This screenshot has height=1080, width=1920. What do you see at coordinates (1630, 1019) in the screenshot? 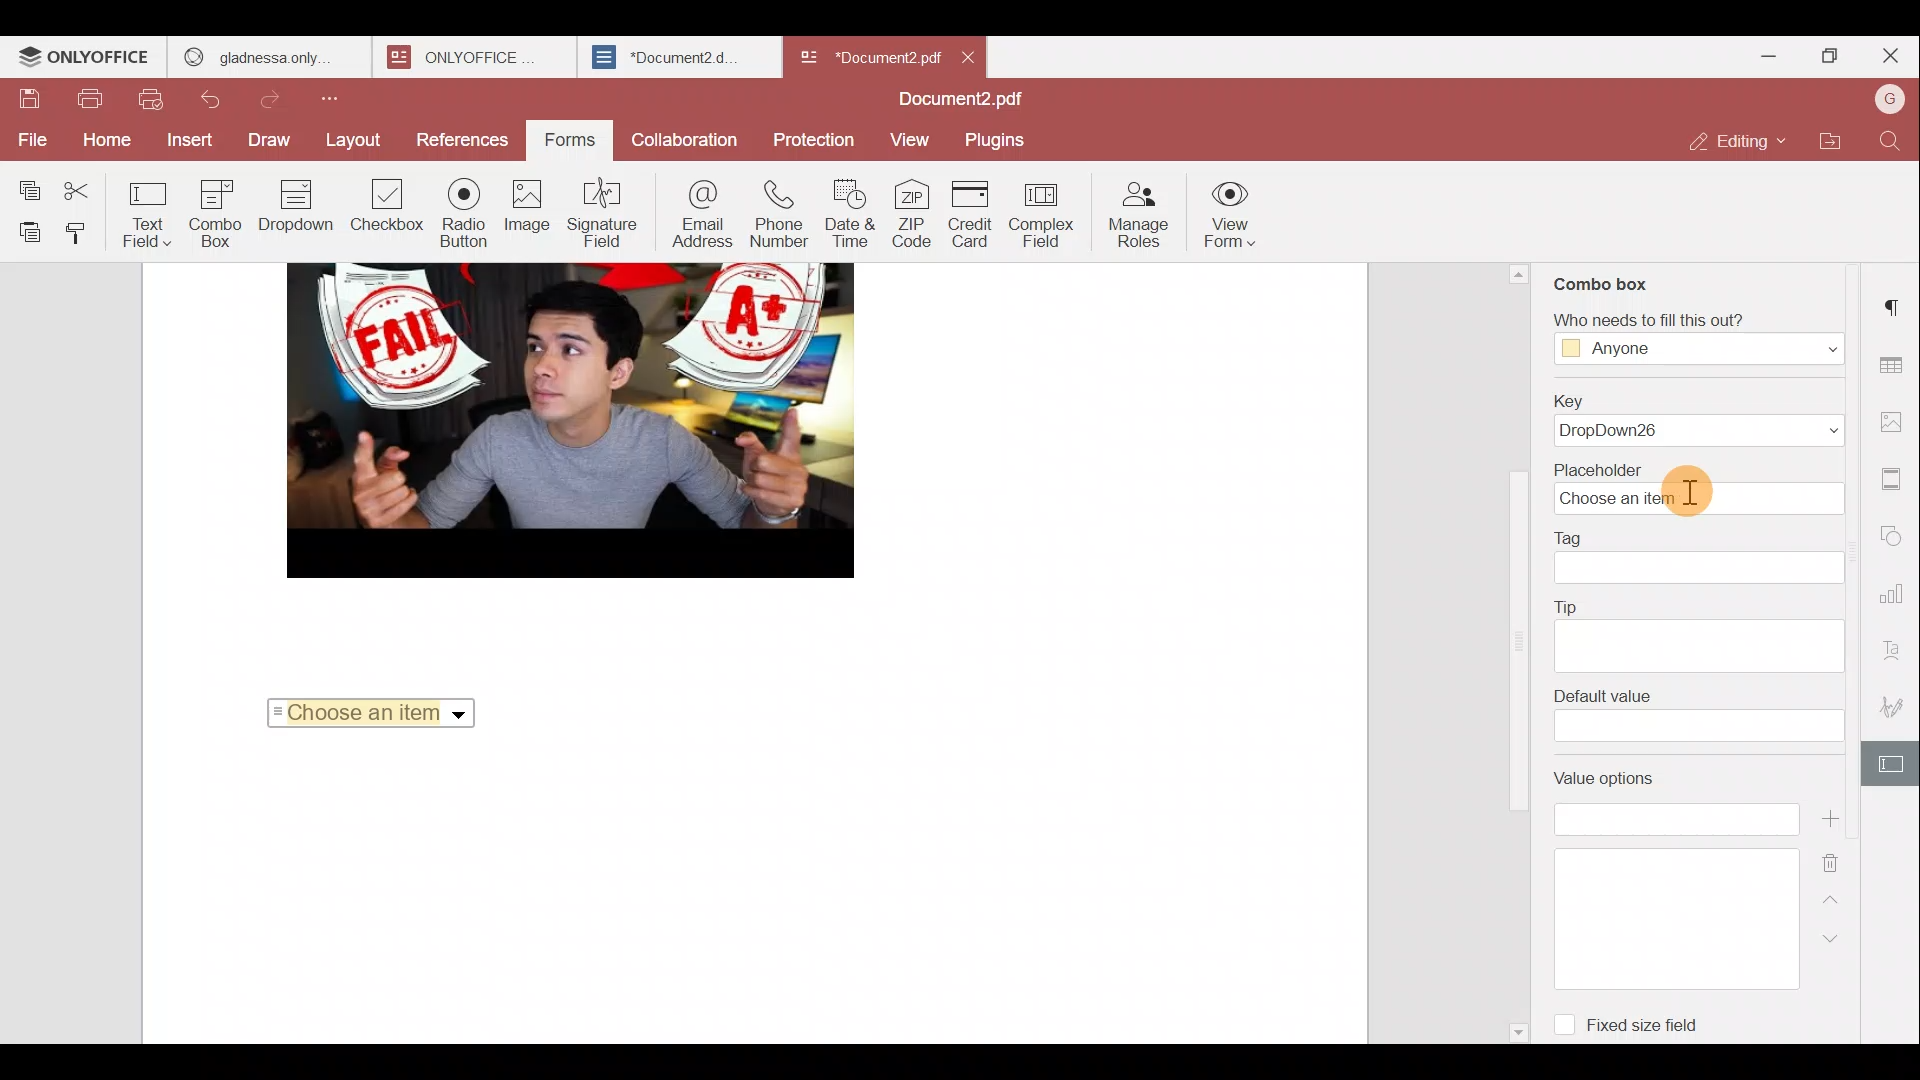
I see `Fixed size field` at bounding box center [1630, 1019].